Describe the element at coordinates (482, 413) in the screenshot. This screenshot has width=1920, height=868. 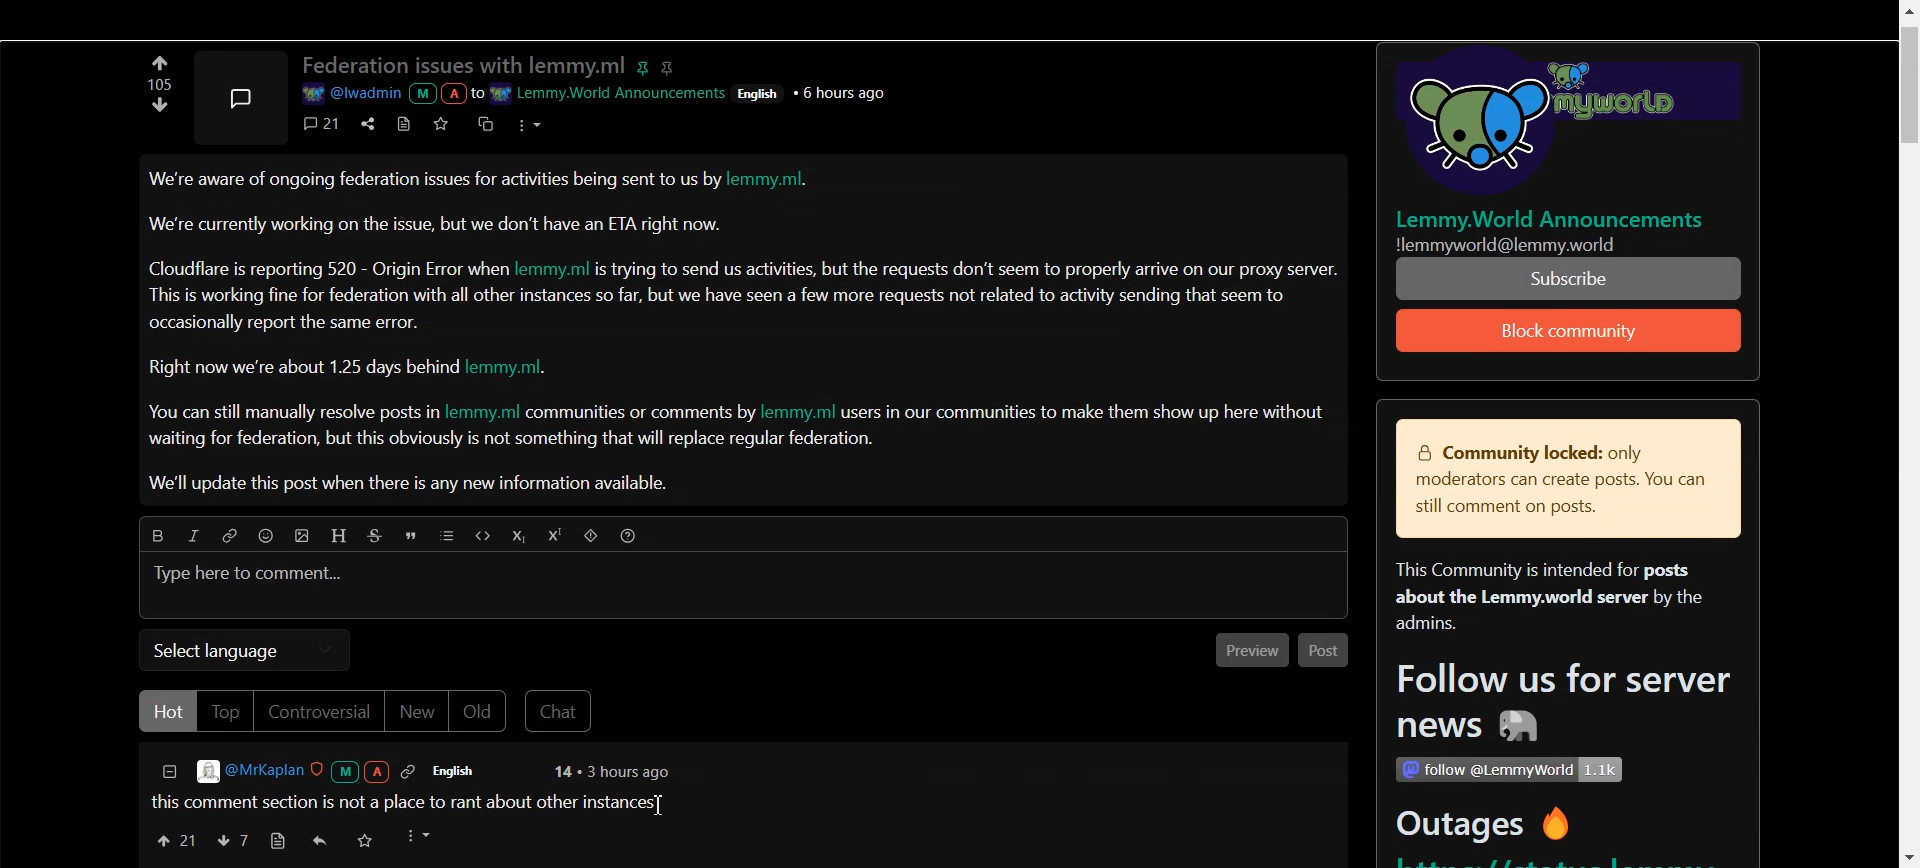
I see `lemmy.ml` at that location.